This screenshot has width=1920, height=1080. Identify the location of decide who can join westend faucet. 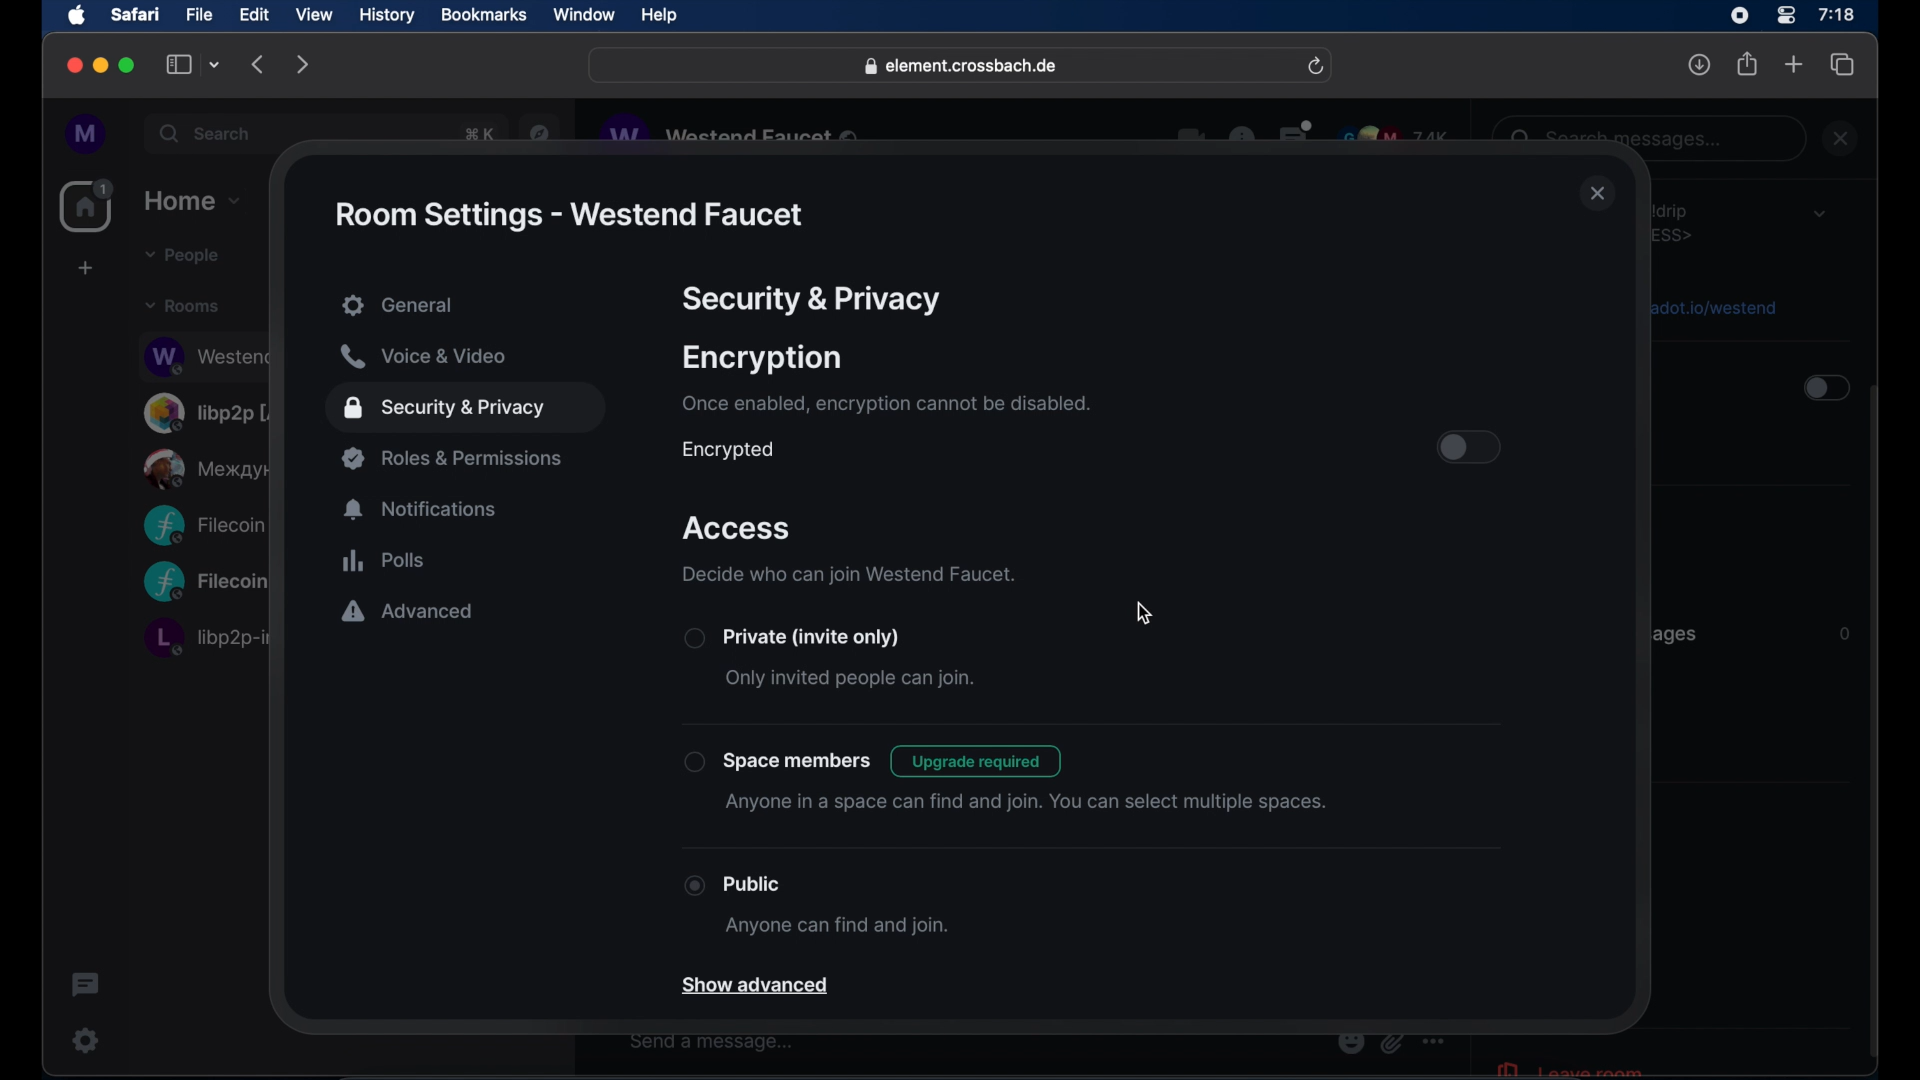
(849, 575).